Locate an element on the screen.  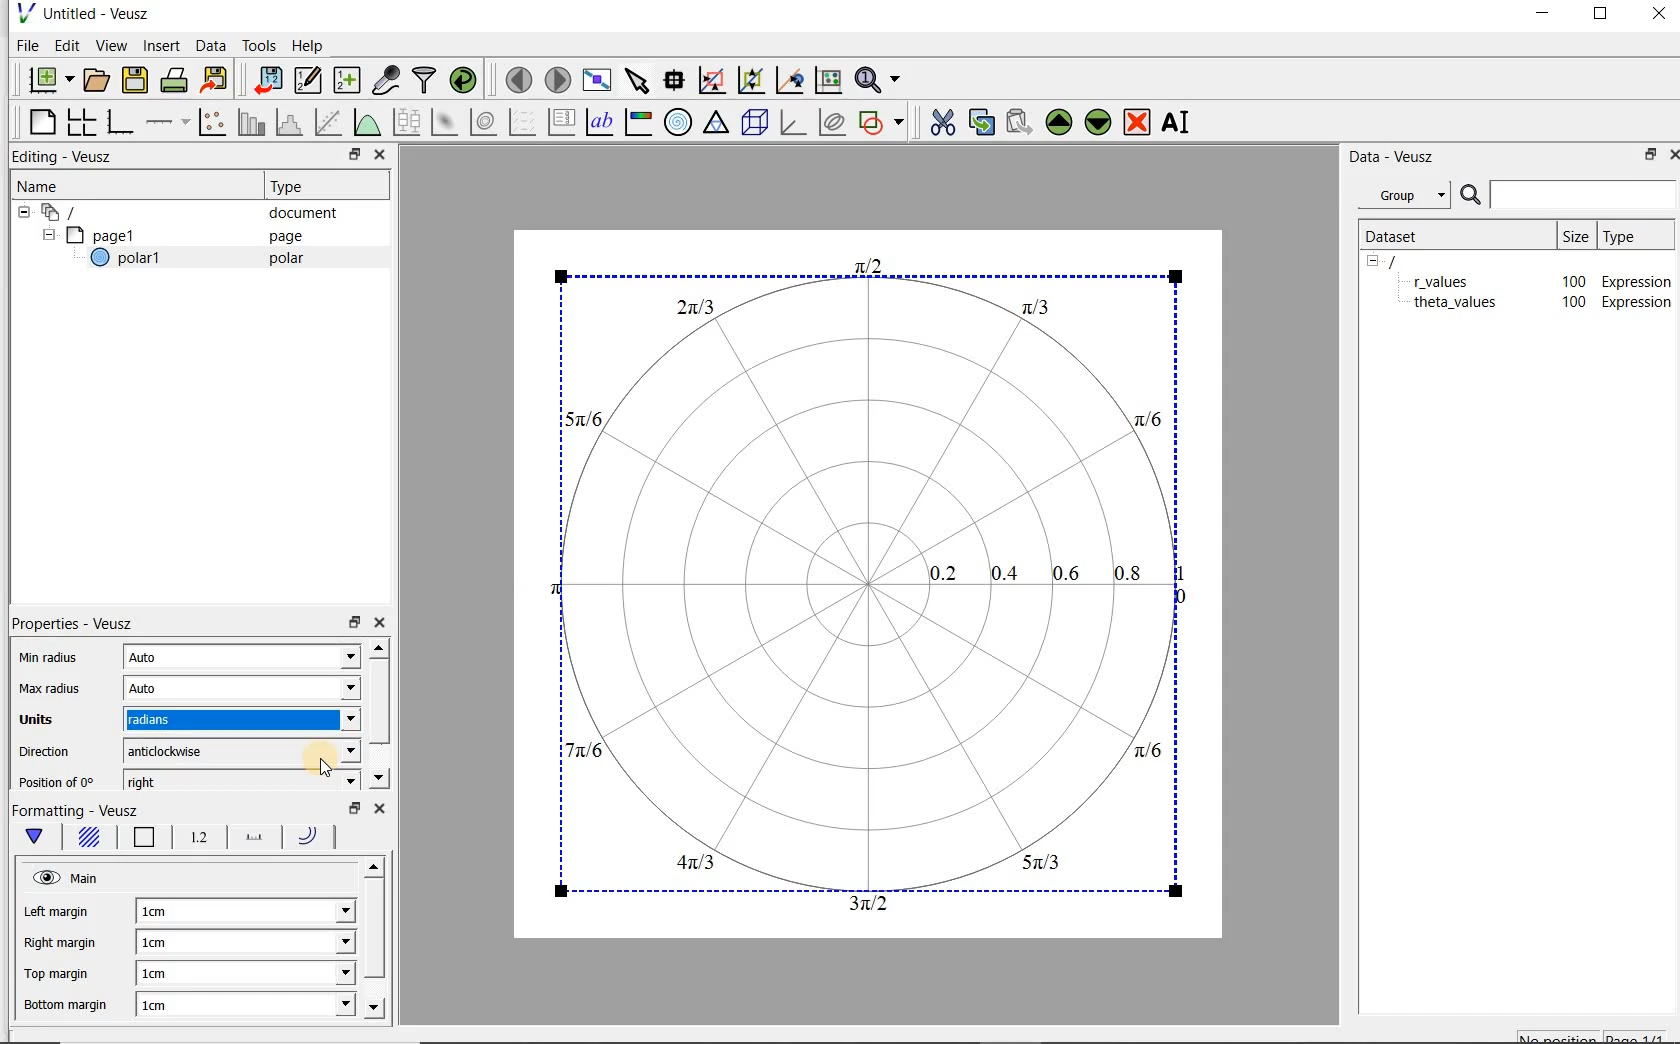
Help is located at coordinates (310, 45).